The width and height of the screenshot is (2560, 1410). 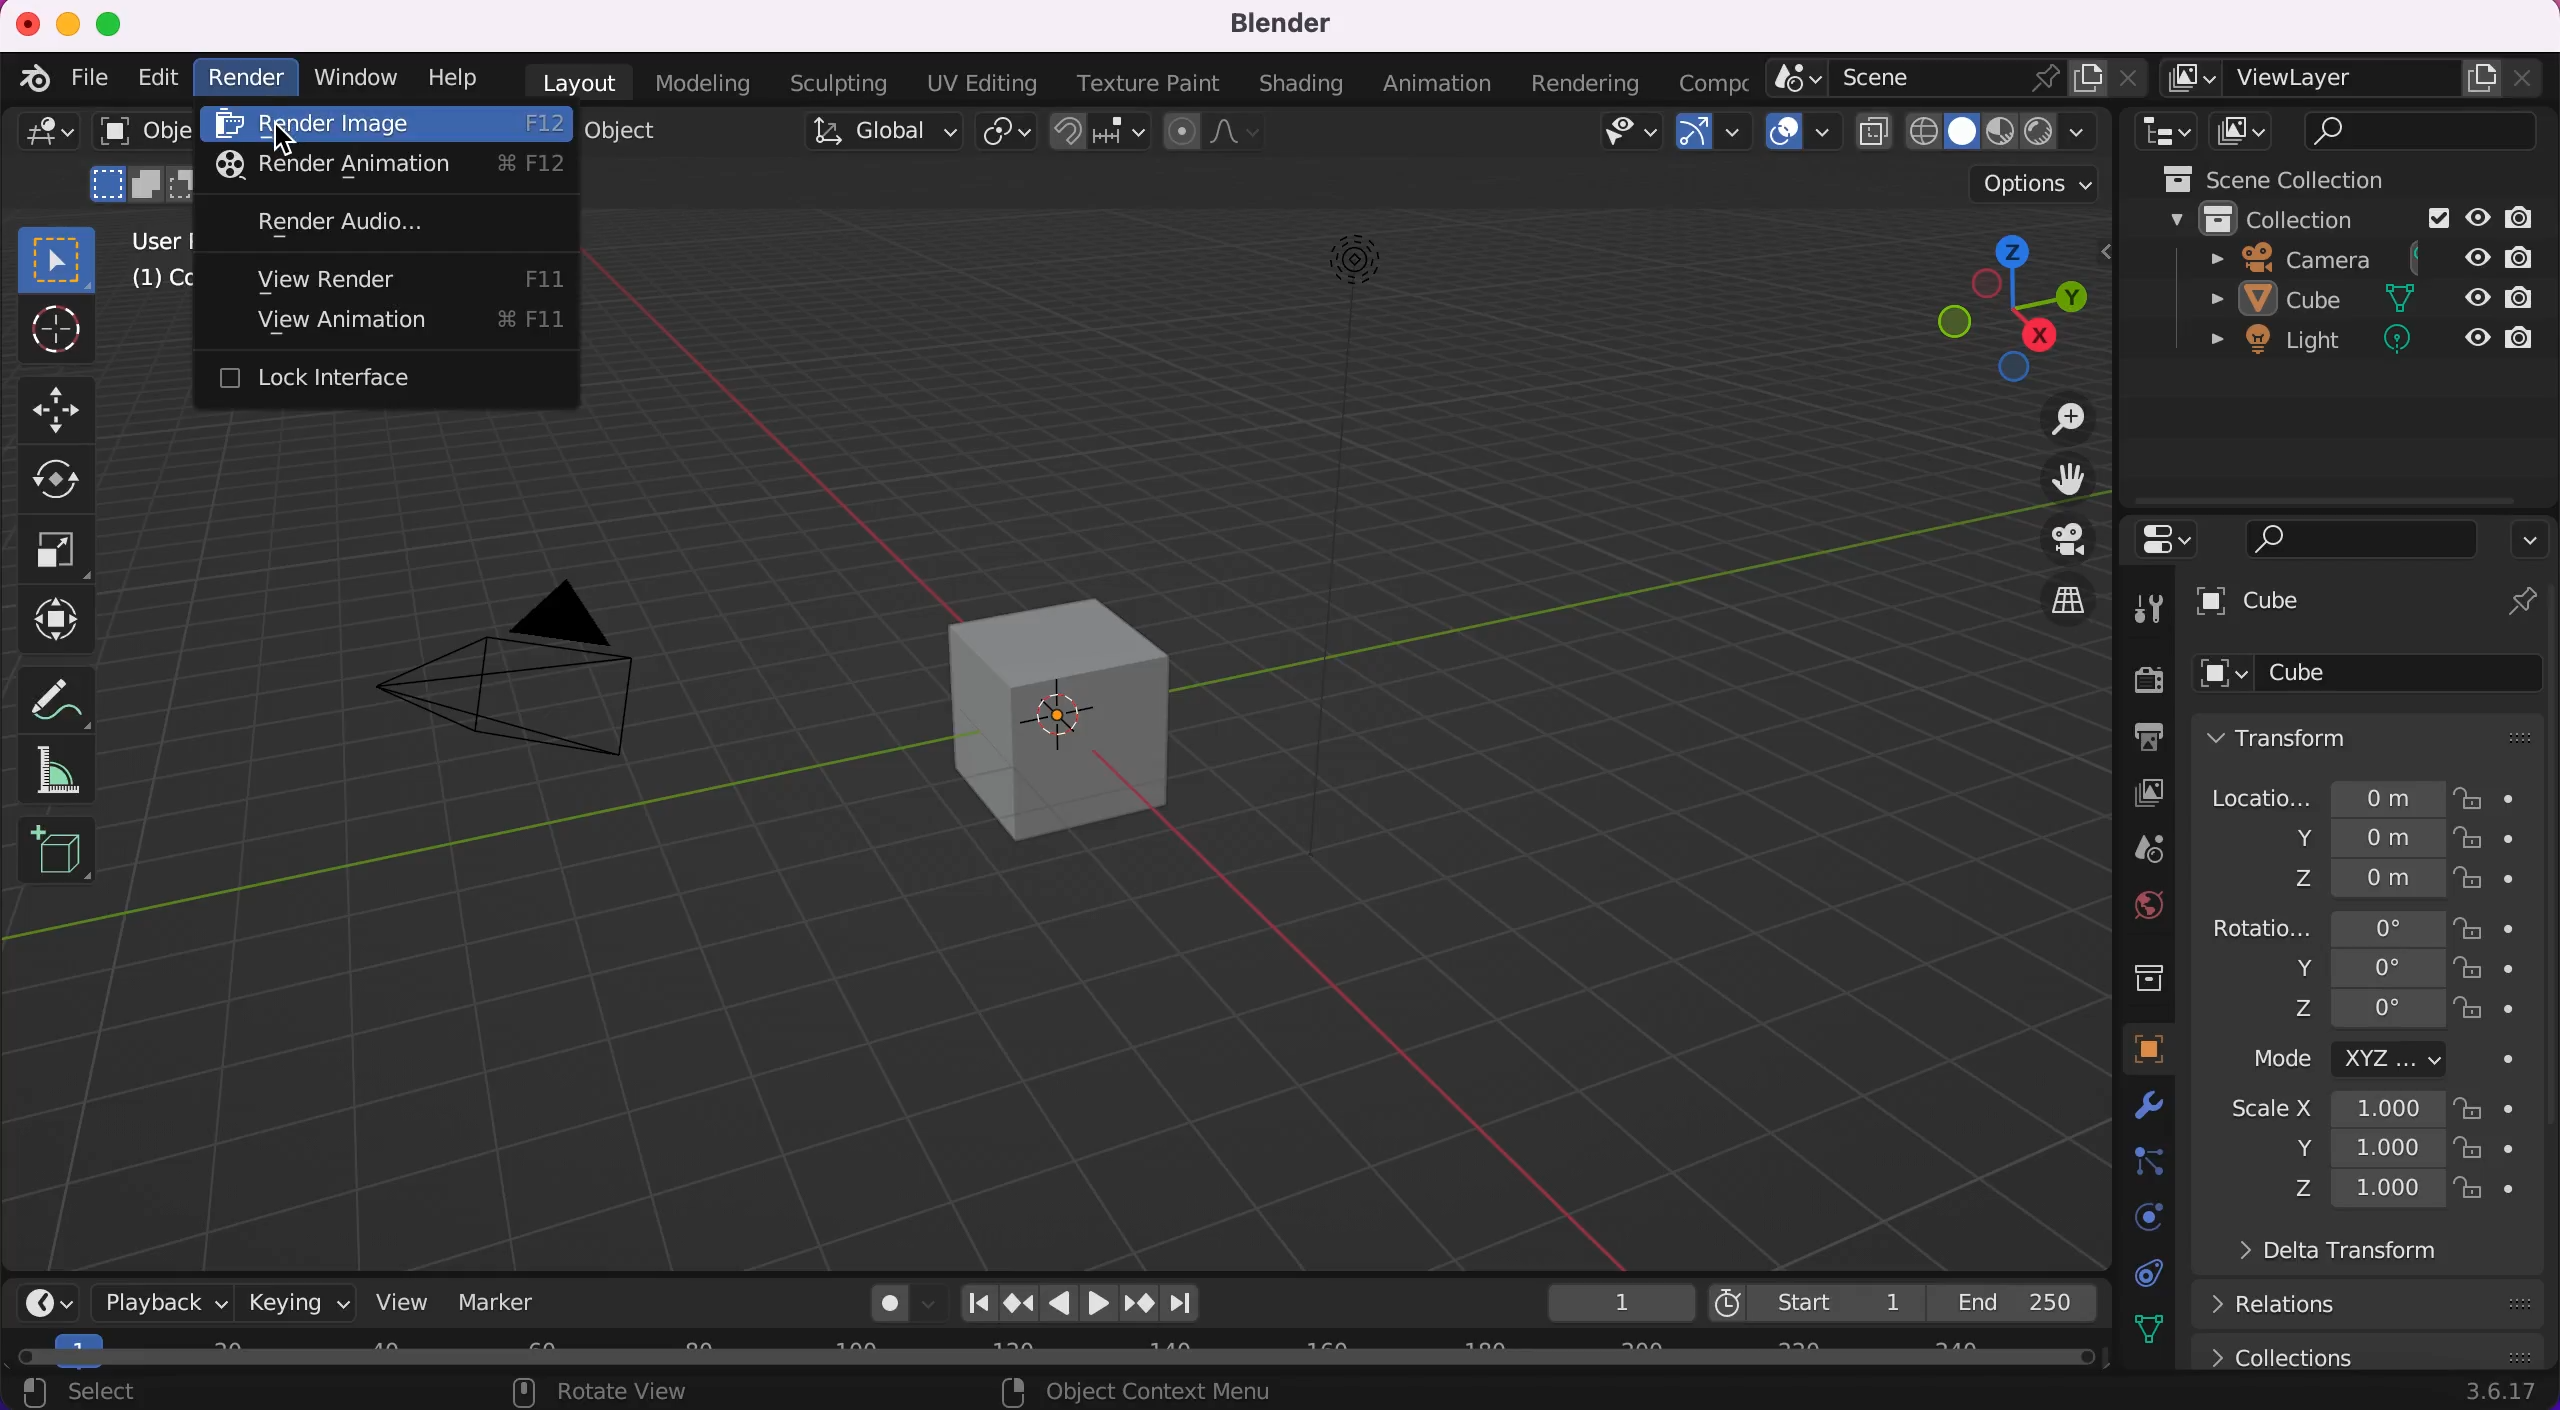 I want to click on scale x 1.000, so click(x=2333, y=1109).